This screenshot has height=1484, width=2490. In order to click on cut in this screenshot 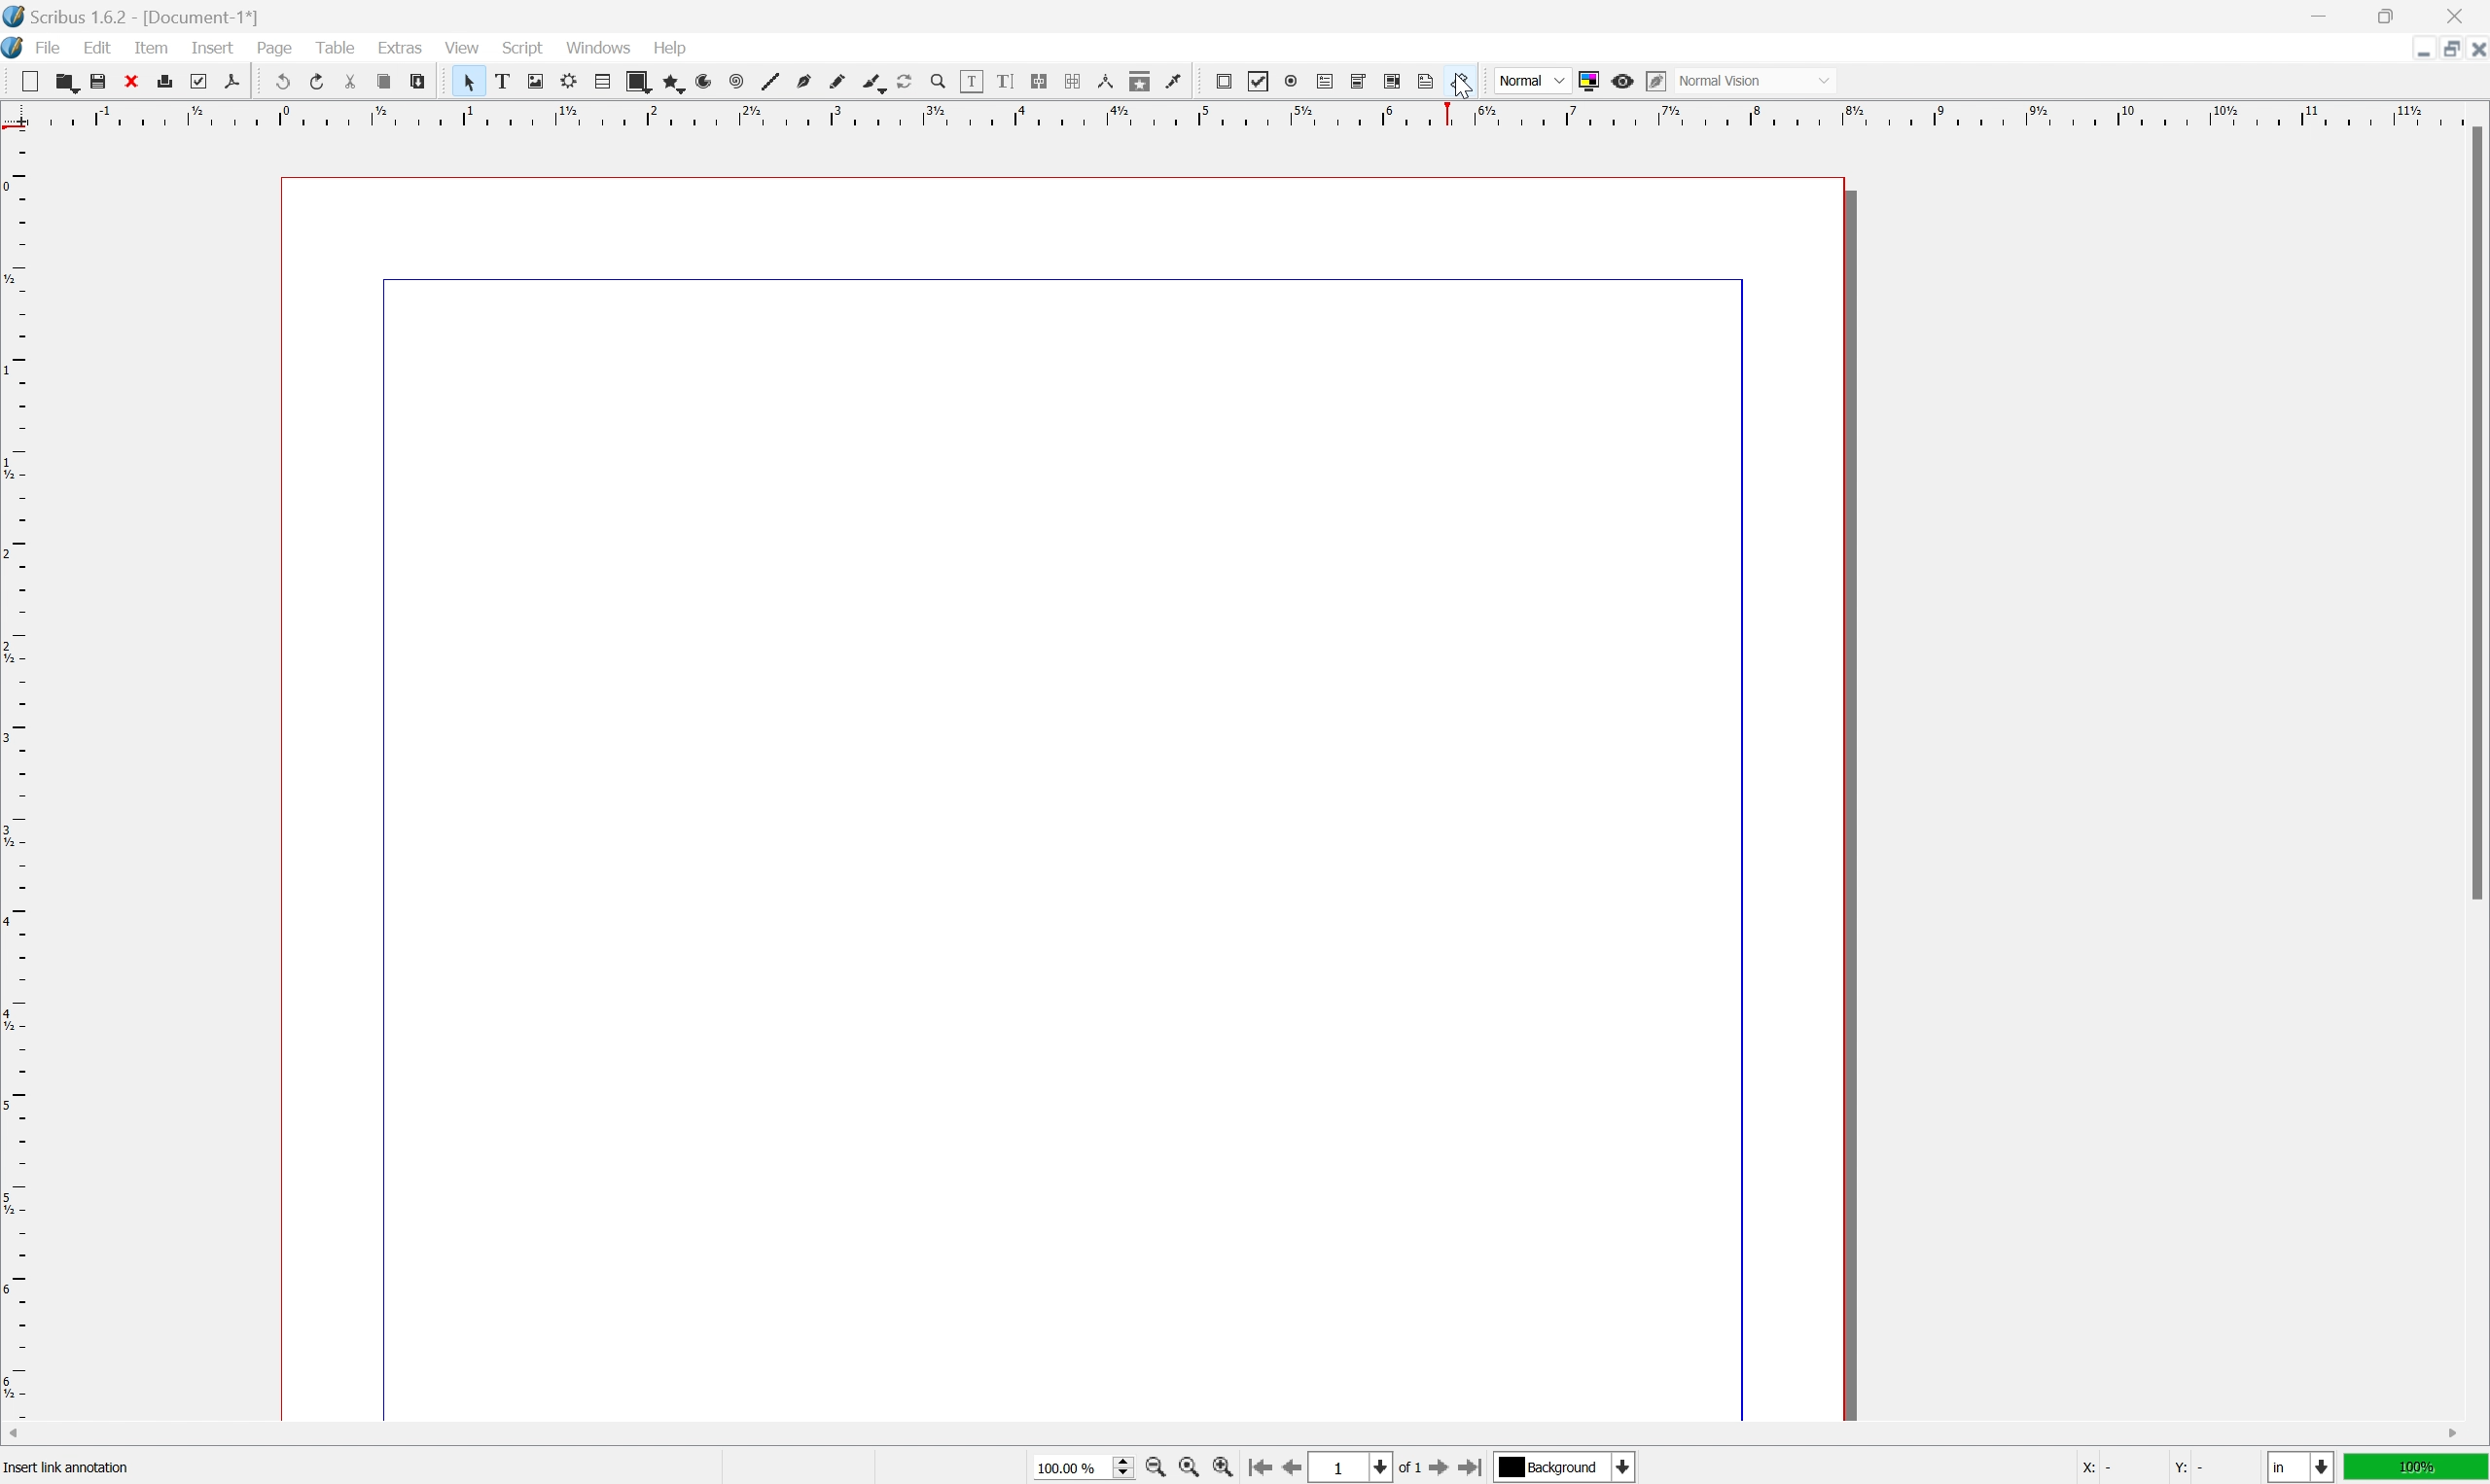, I will do `click(351, 81)`.